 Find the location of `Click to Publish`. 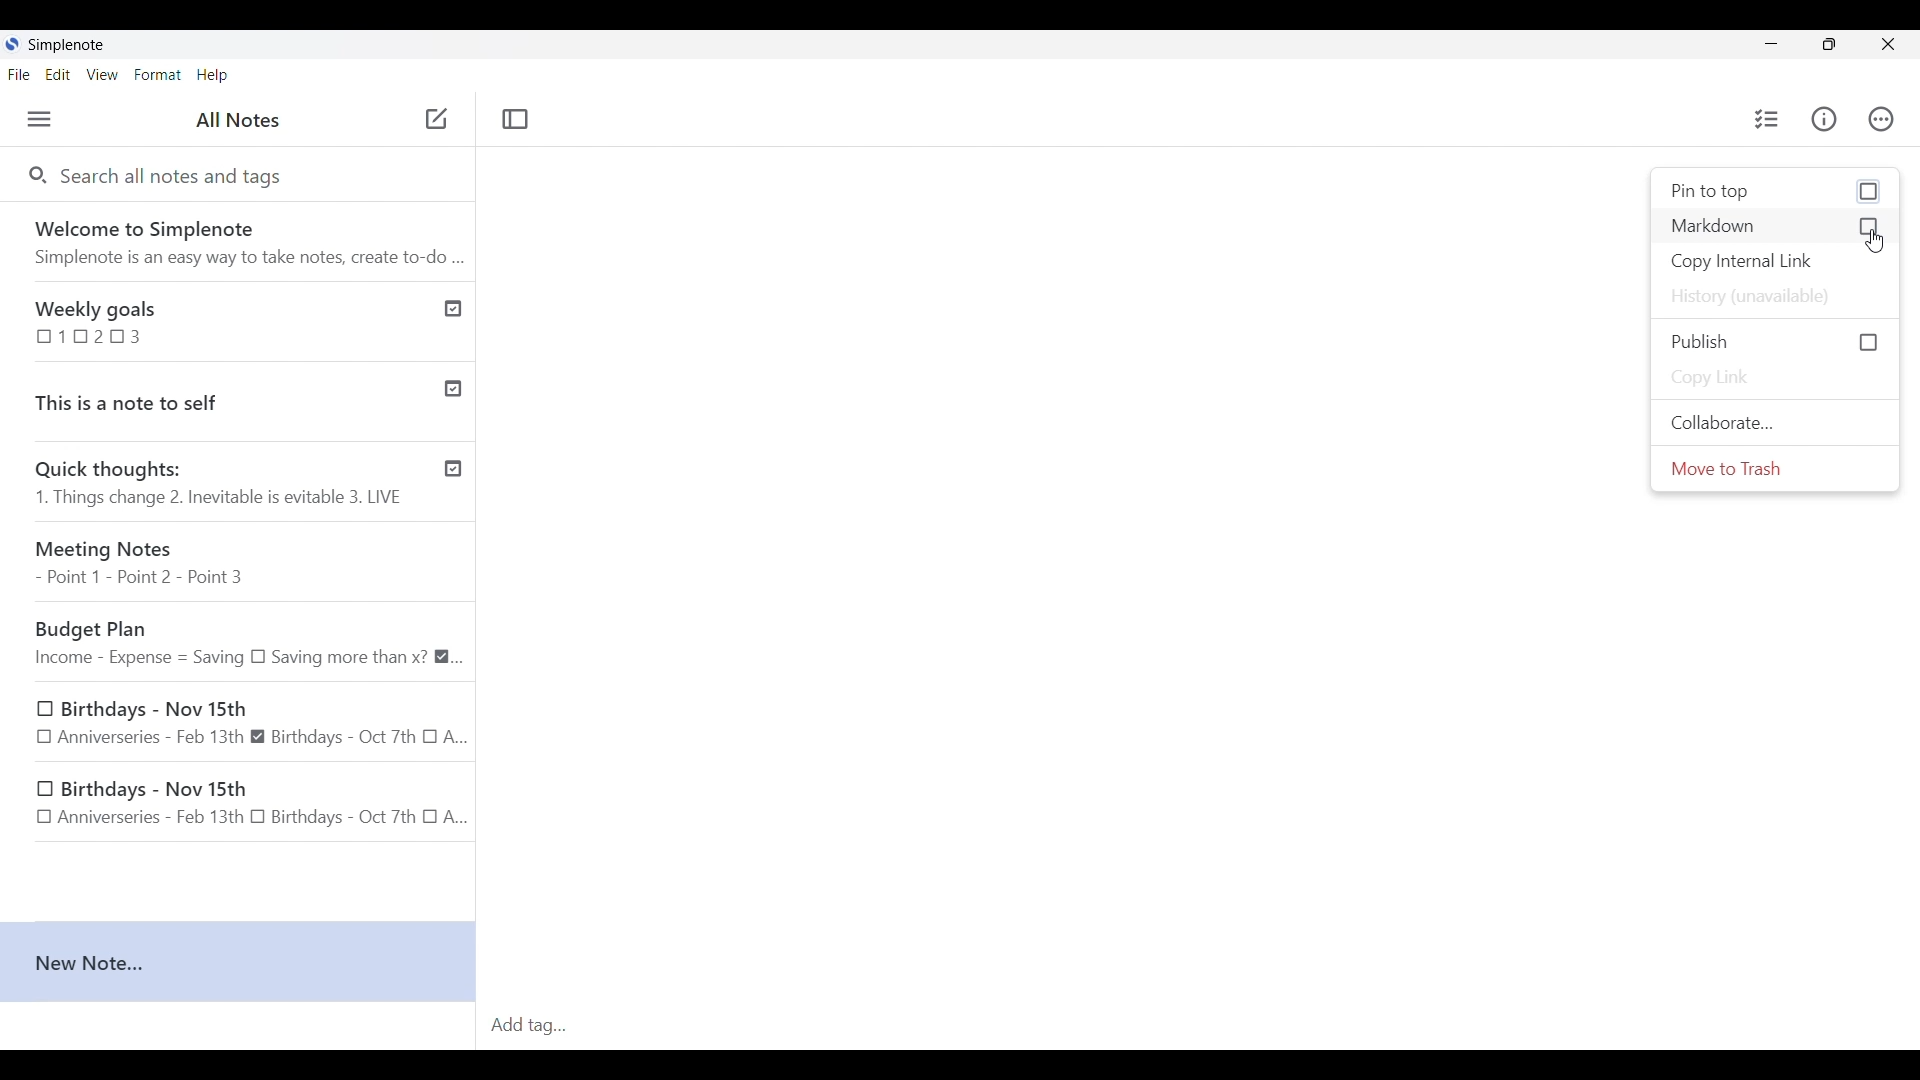

Click to Publish is located at coordinates (1775, 342).